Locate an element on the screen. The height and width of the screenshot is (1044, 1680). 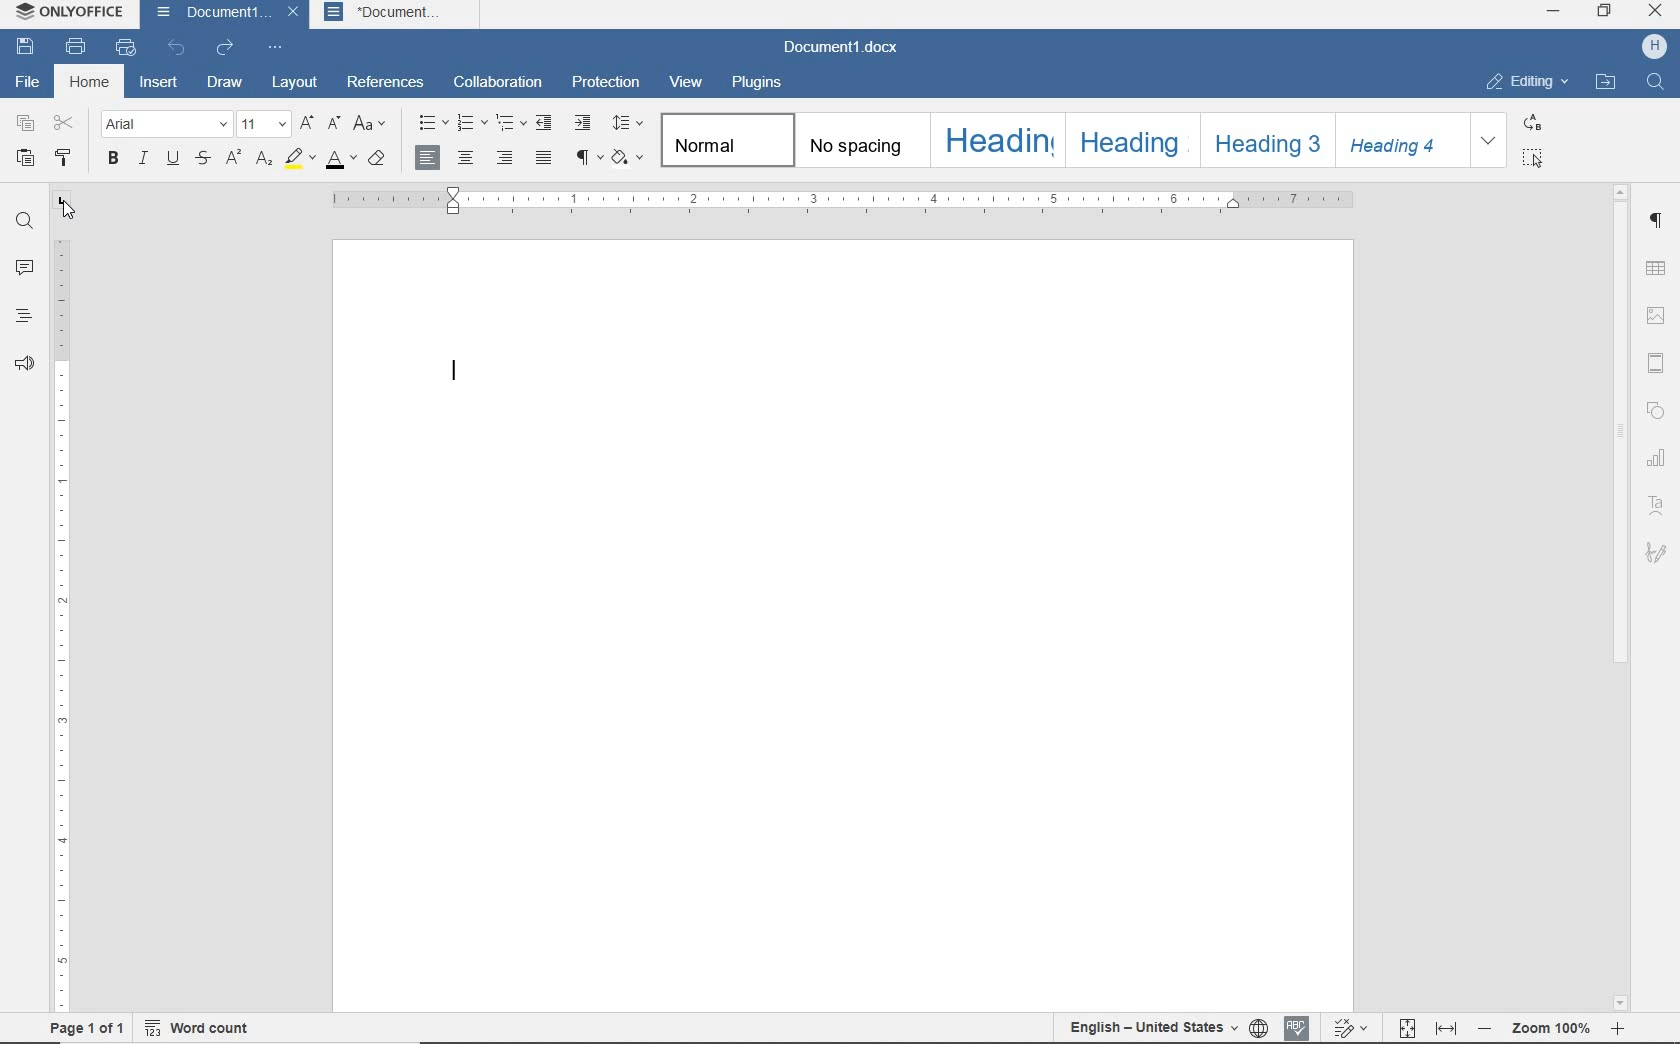
UNDO is located at coordinates (177, 49).